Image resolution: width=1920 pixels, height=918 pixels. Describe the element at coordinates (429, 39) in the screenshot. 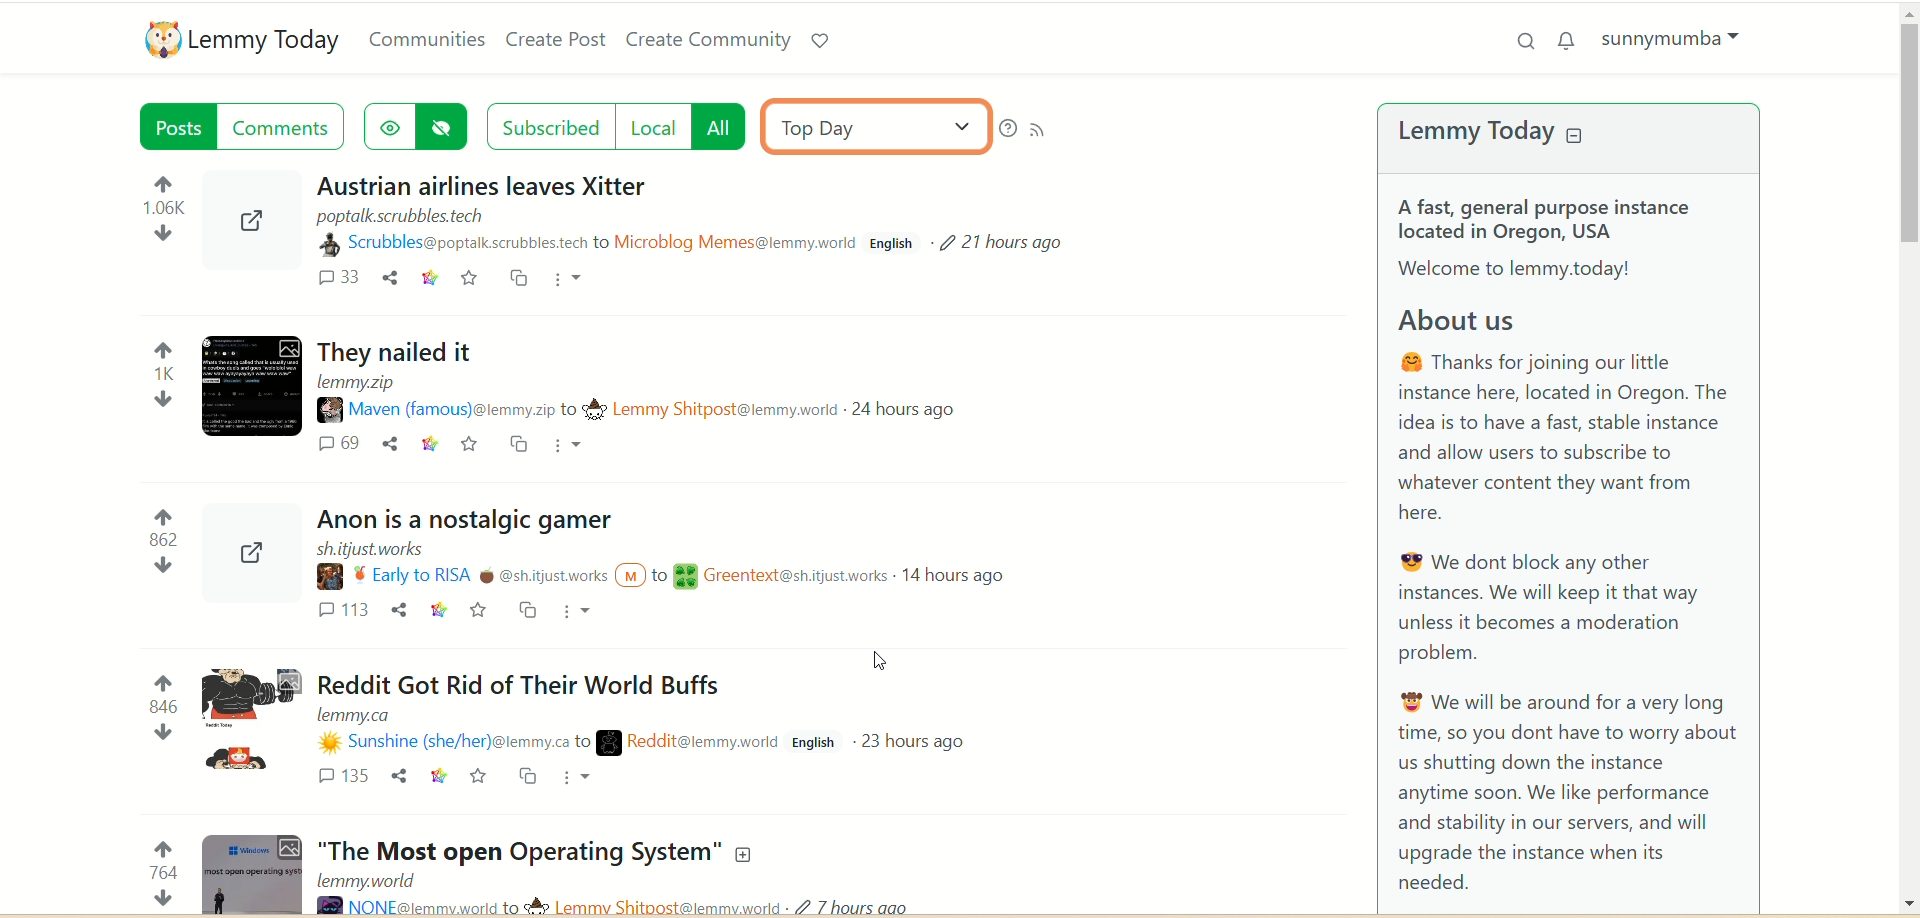

I see `communities` at that location.